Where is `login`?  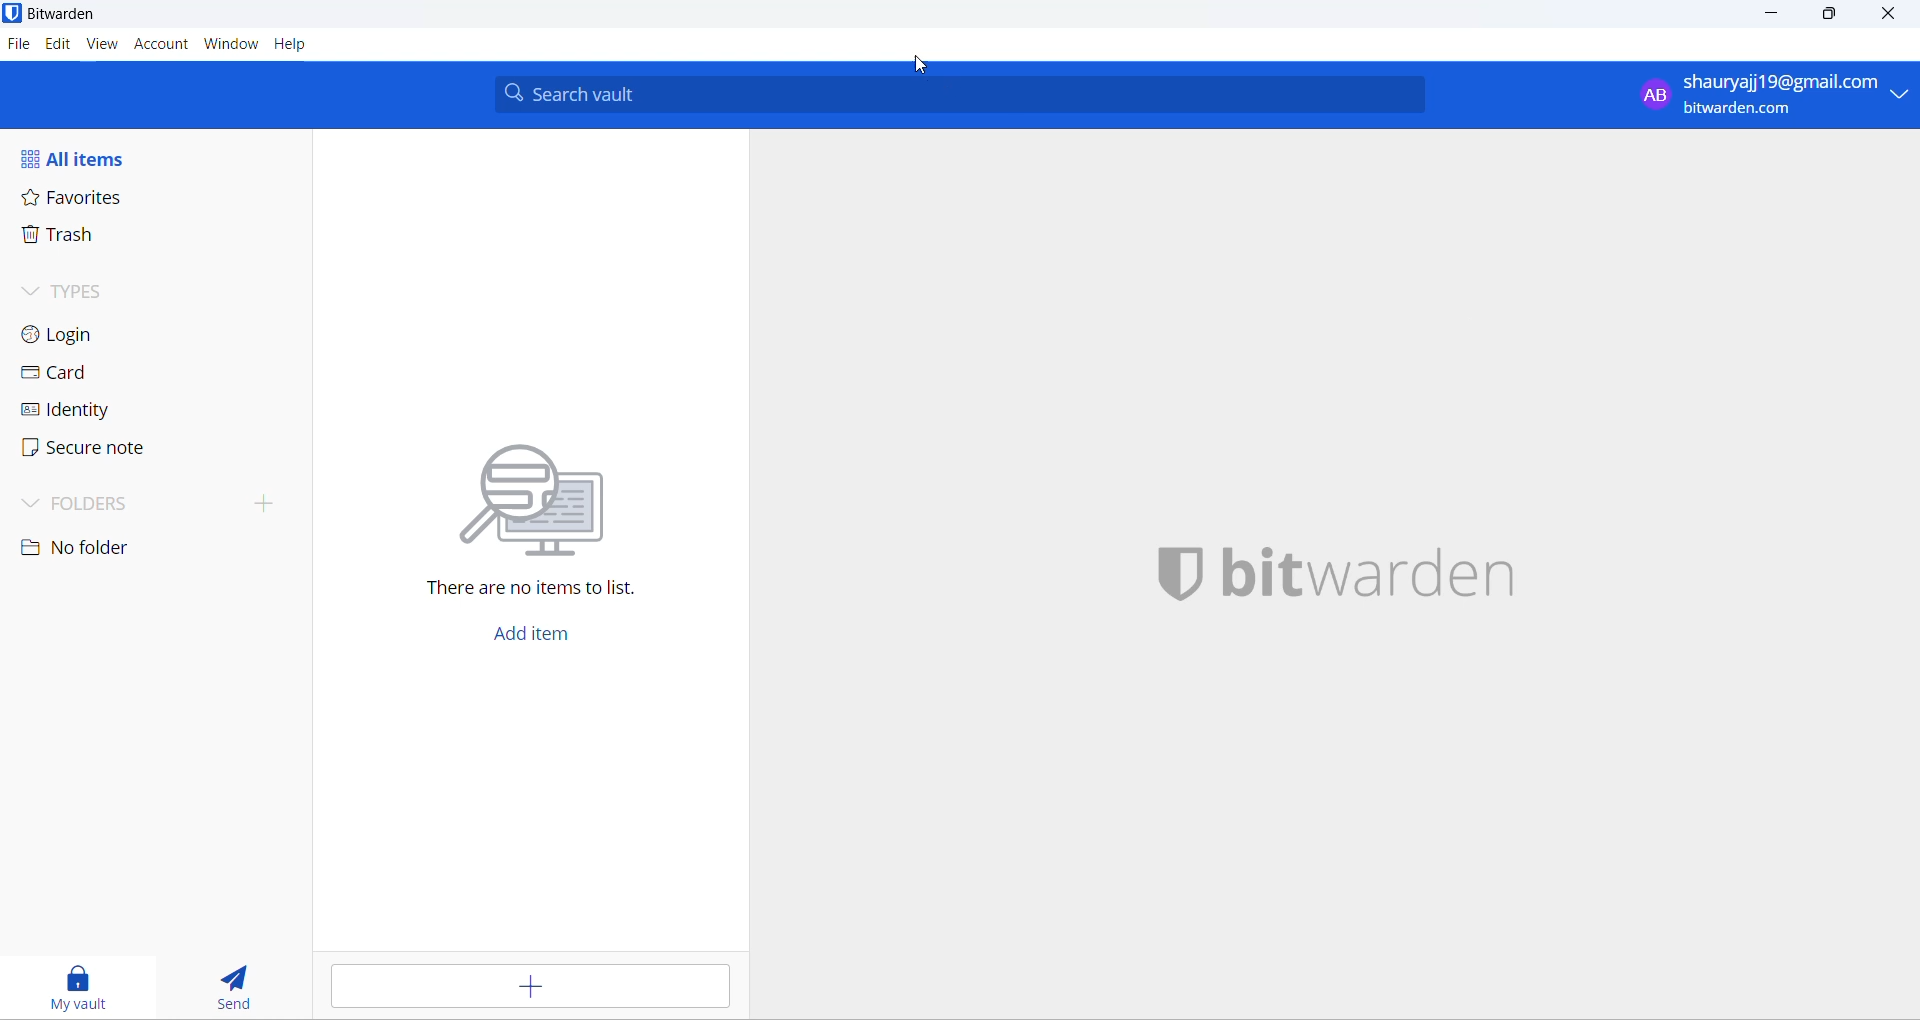
login is located at coordinates (81, 337).